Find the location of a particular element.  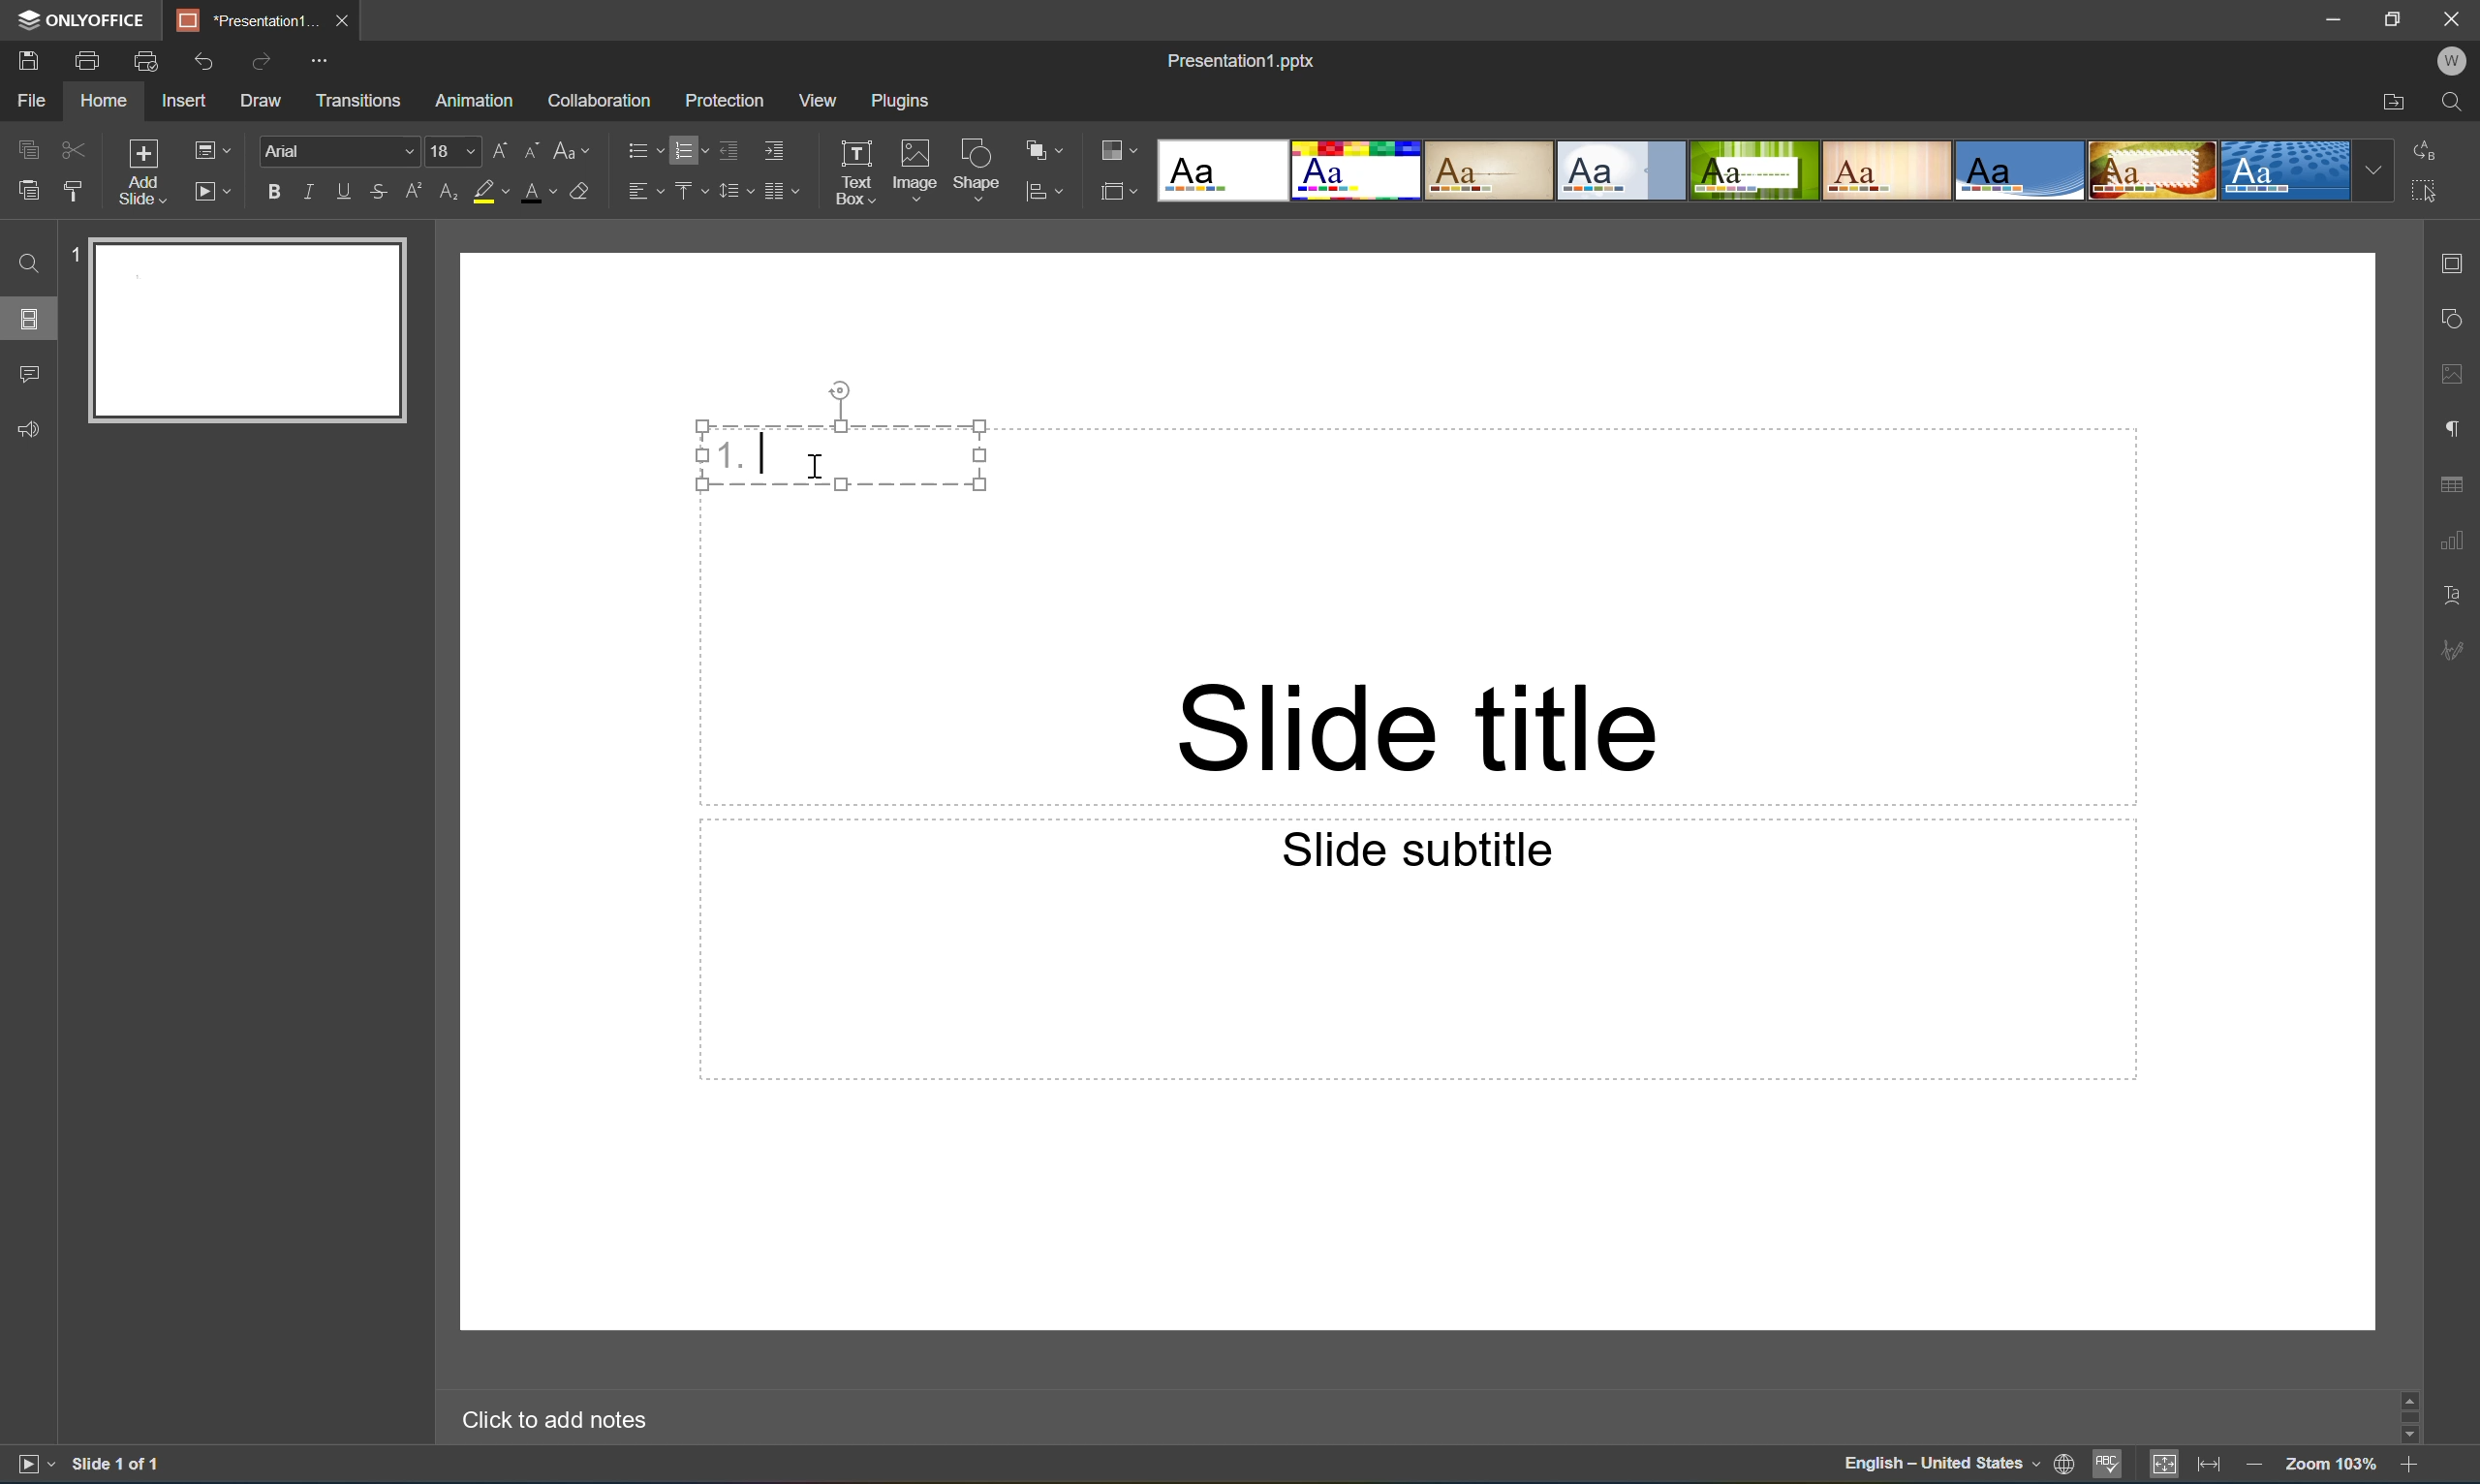

Underline is located at coordinates (350, 192).